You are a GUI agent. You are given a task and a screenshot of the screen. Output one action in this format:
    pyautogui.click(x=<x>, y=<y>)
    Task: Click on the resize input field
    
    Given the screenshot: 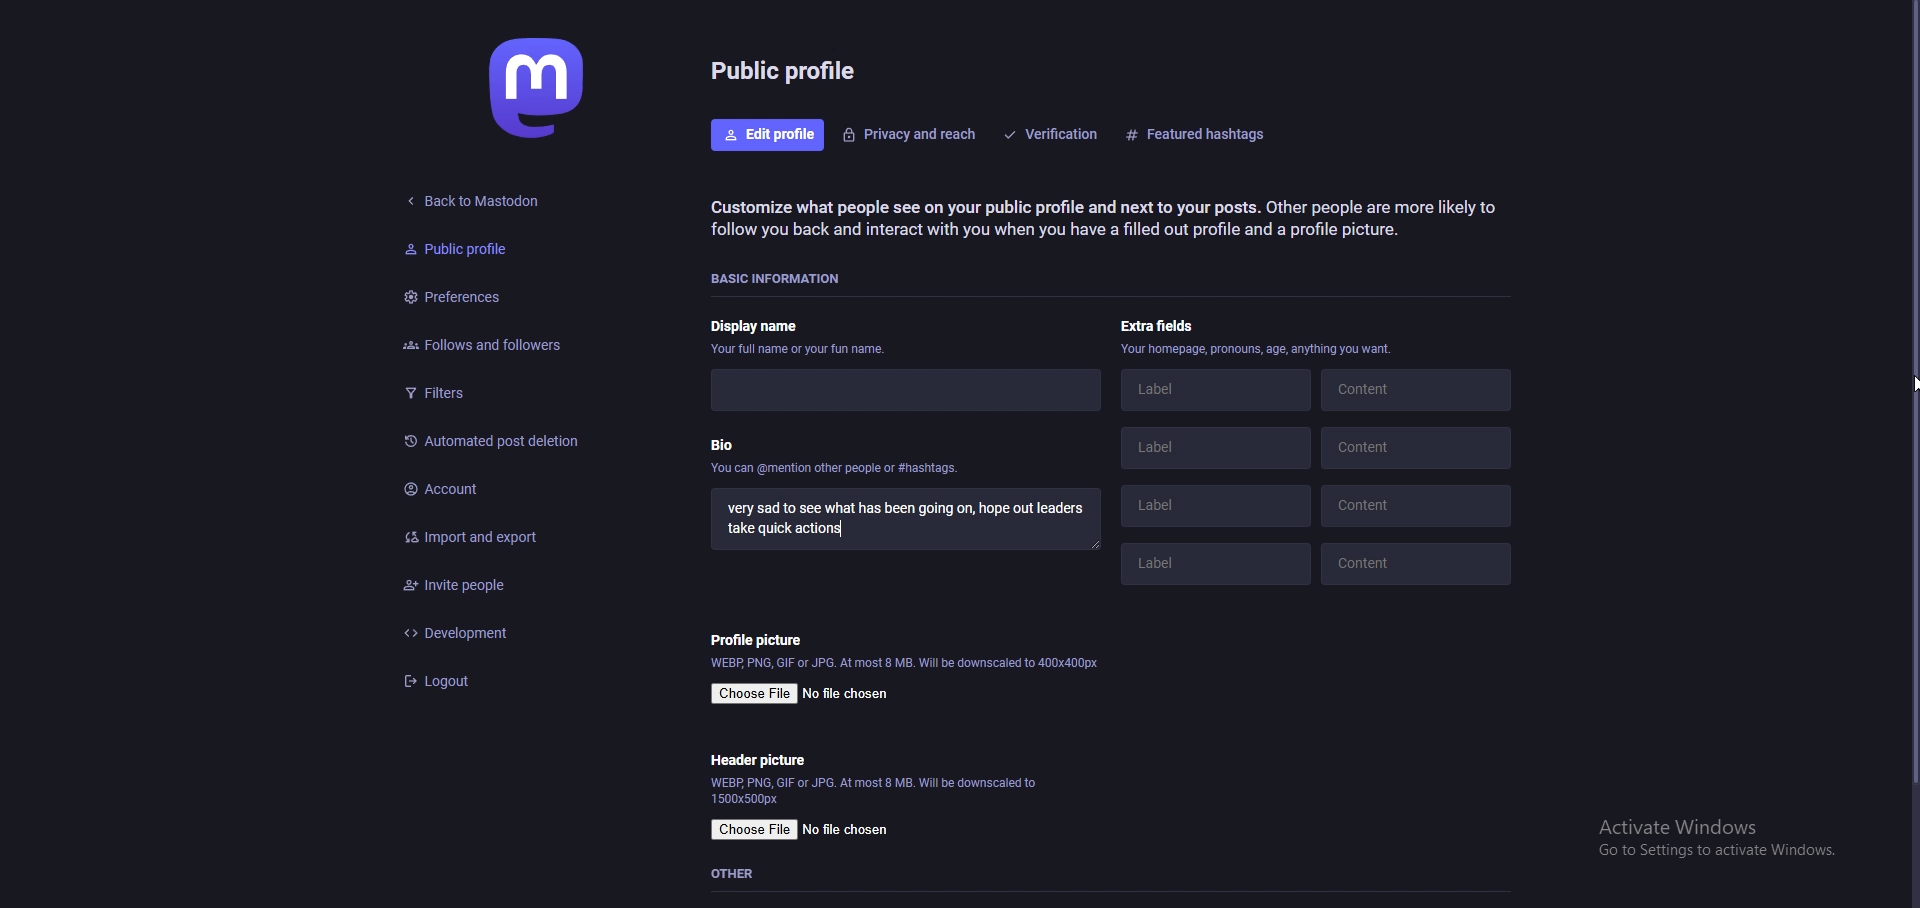 What is the action you would take?
    pyautogui.click(x=1090, y=544)
    